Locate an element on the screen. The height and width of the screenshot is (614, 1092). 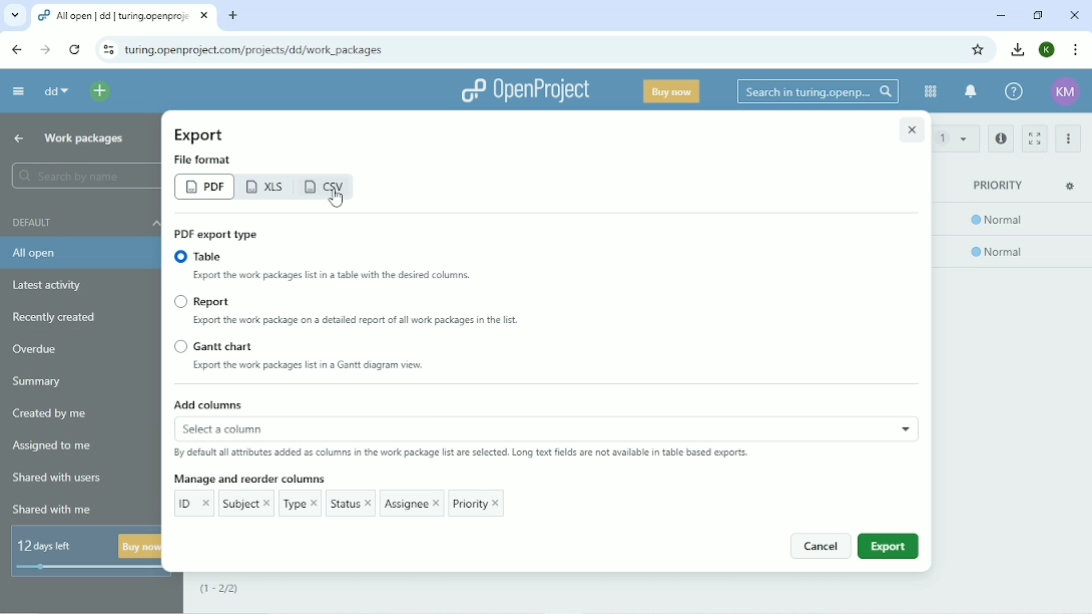
Add columns is located at coordinates (544, 418).